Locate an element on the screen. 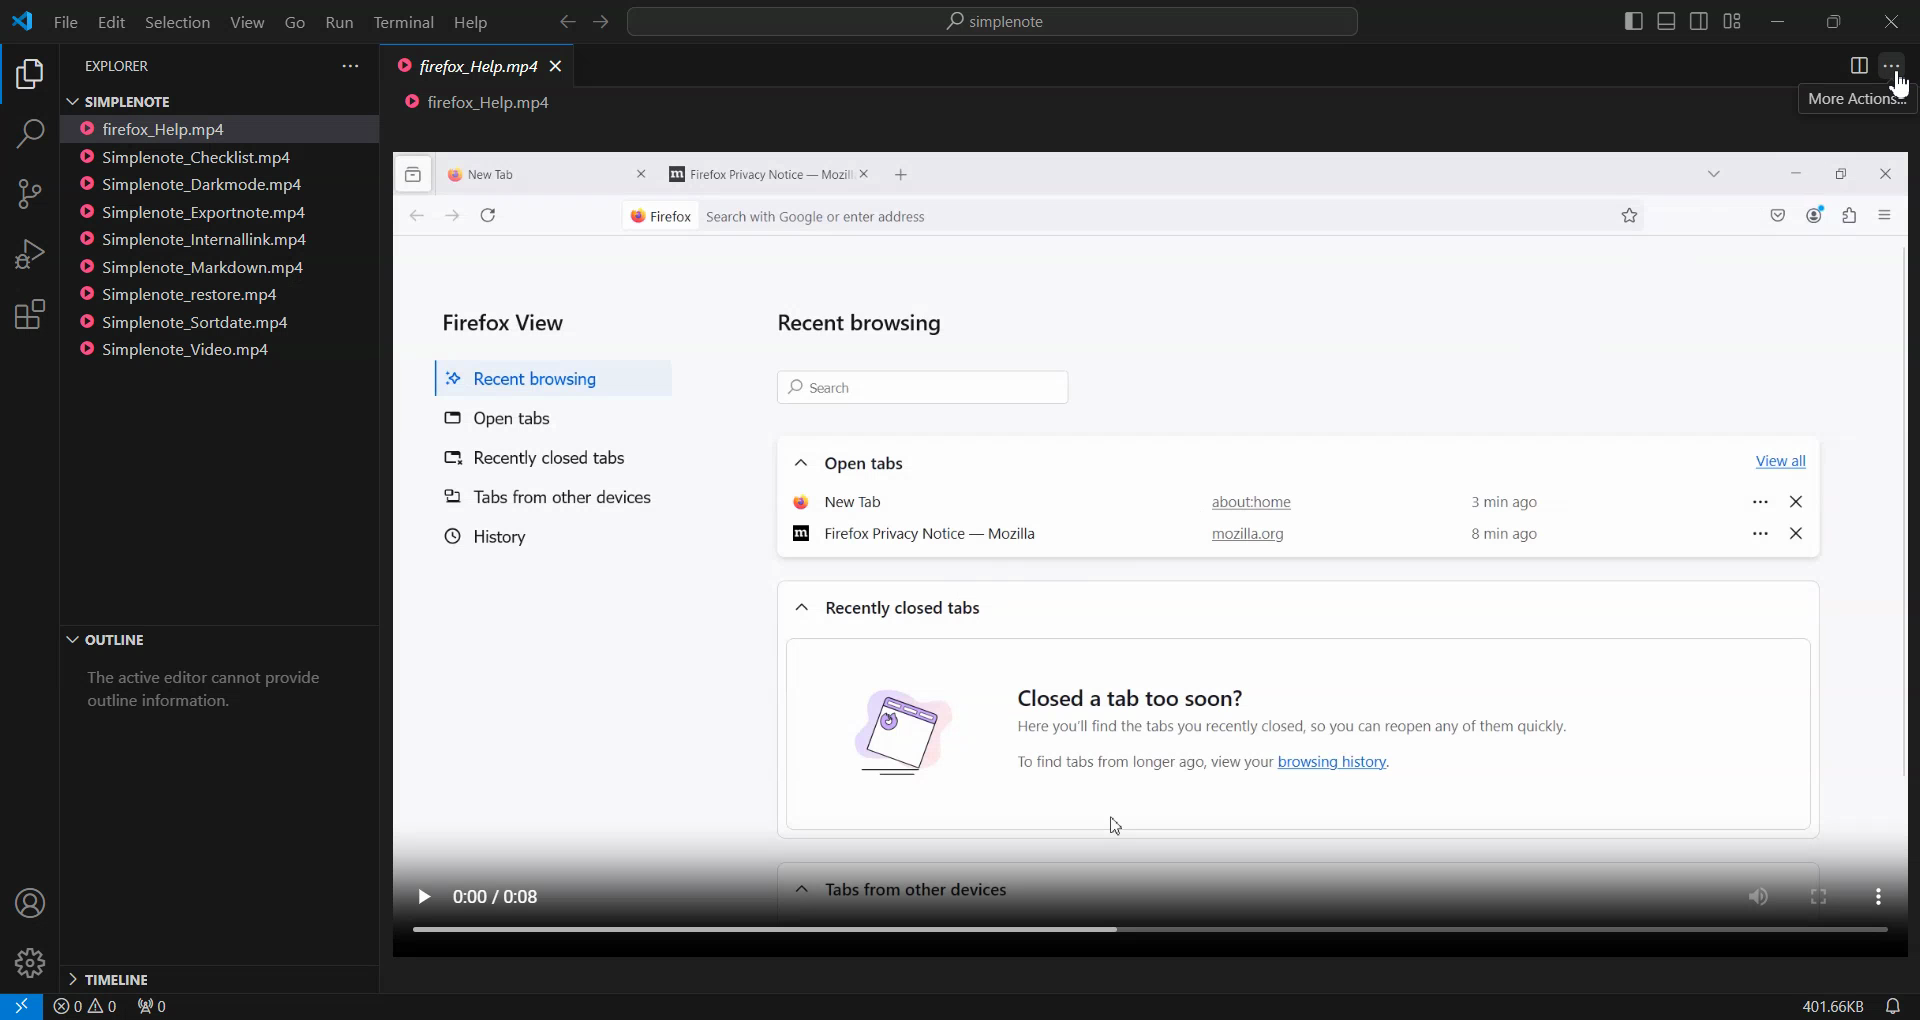 This screenshot has width=1920, height=1020. No Problem is located at coordinates (84, 1007).